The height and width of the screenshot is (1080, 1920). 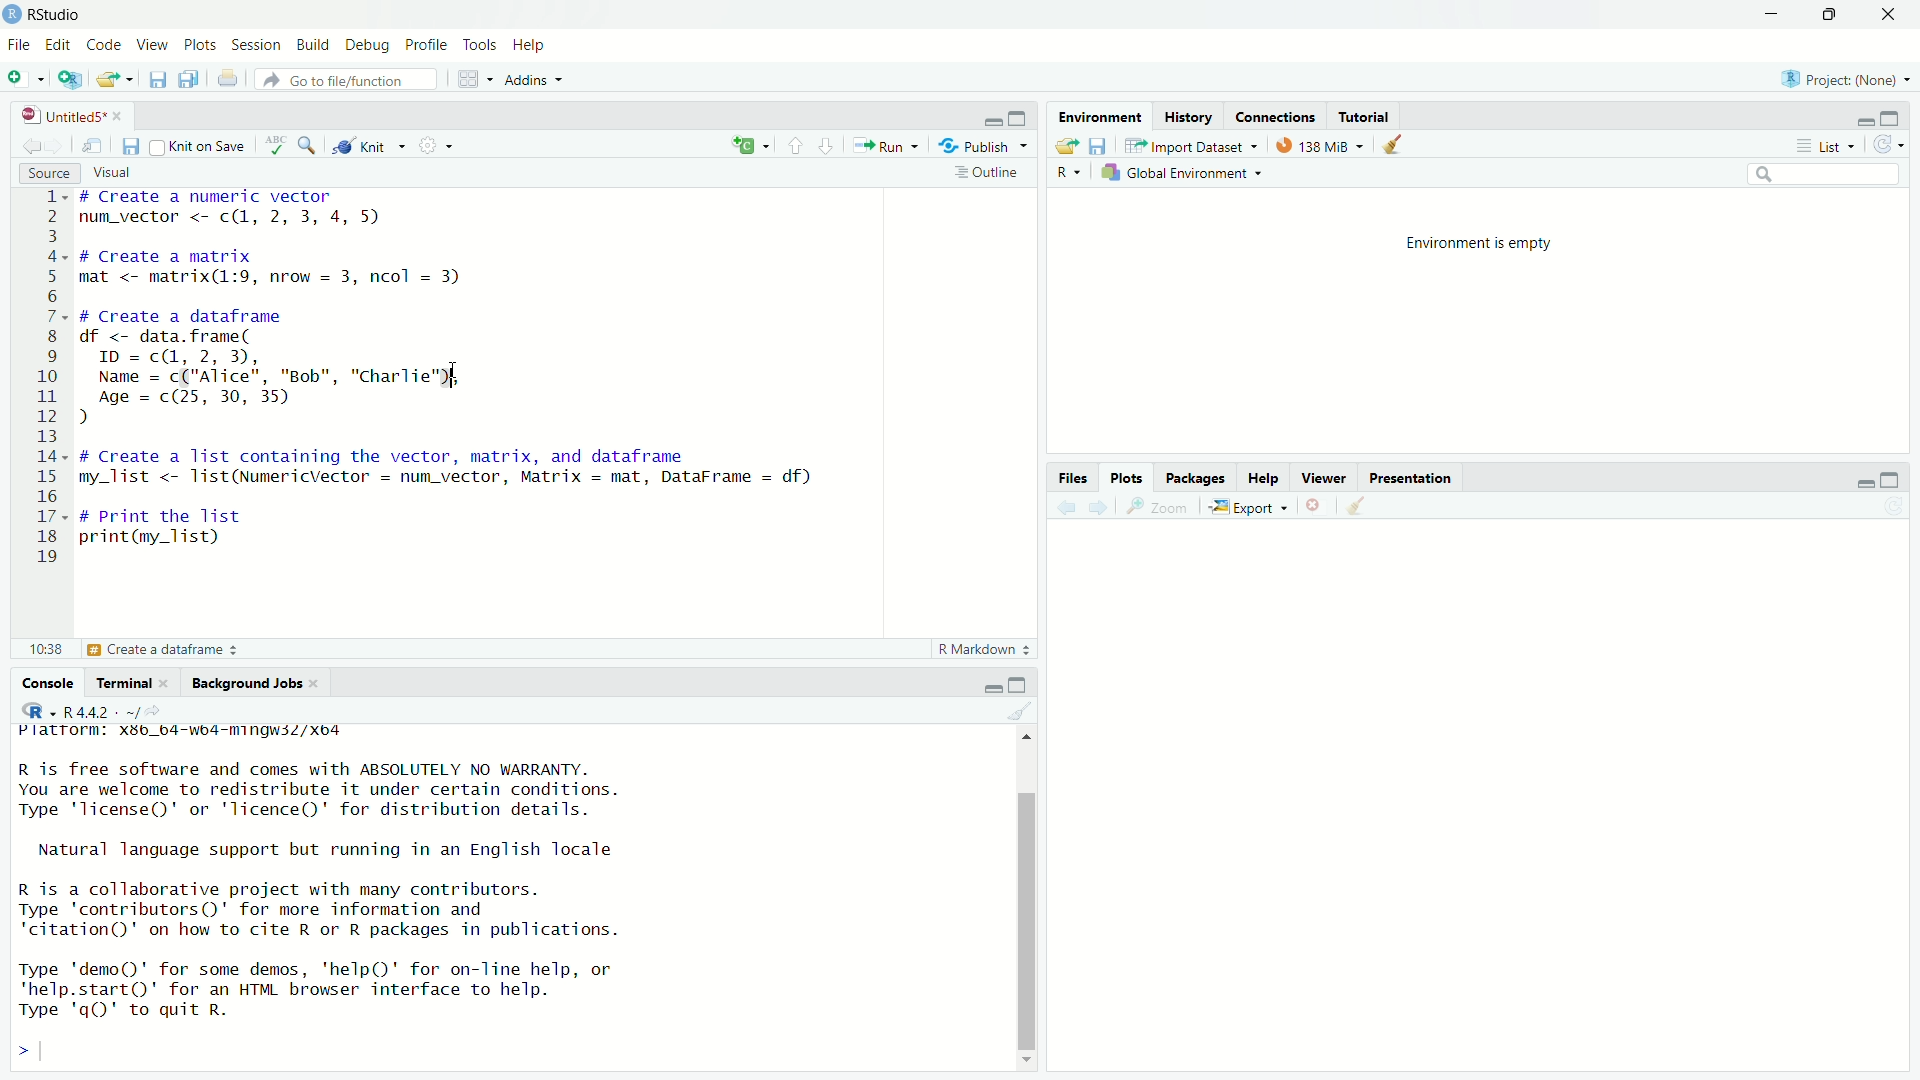 I want to click on List ~, so click(x=1828, y=145).